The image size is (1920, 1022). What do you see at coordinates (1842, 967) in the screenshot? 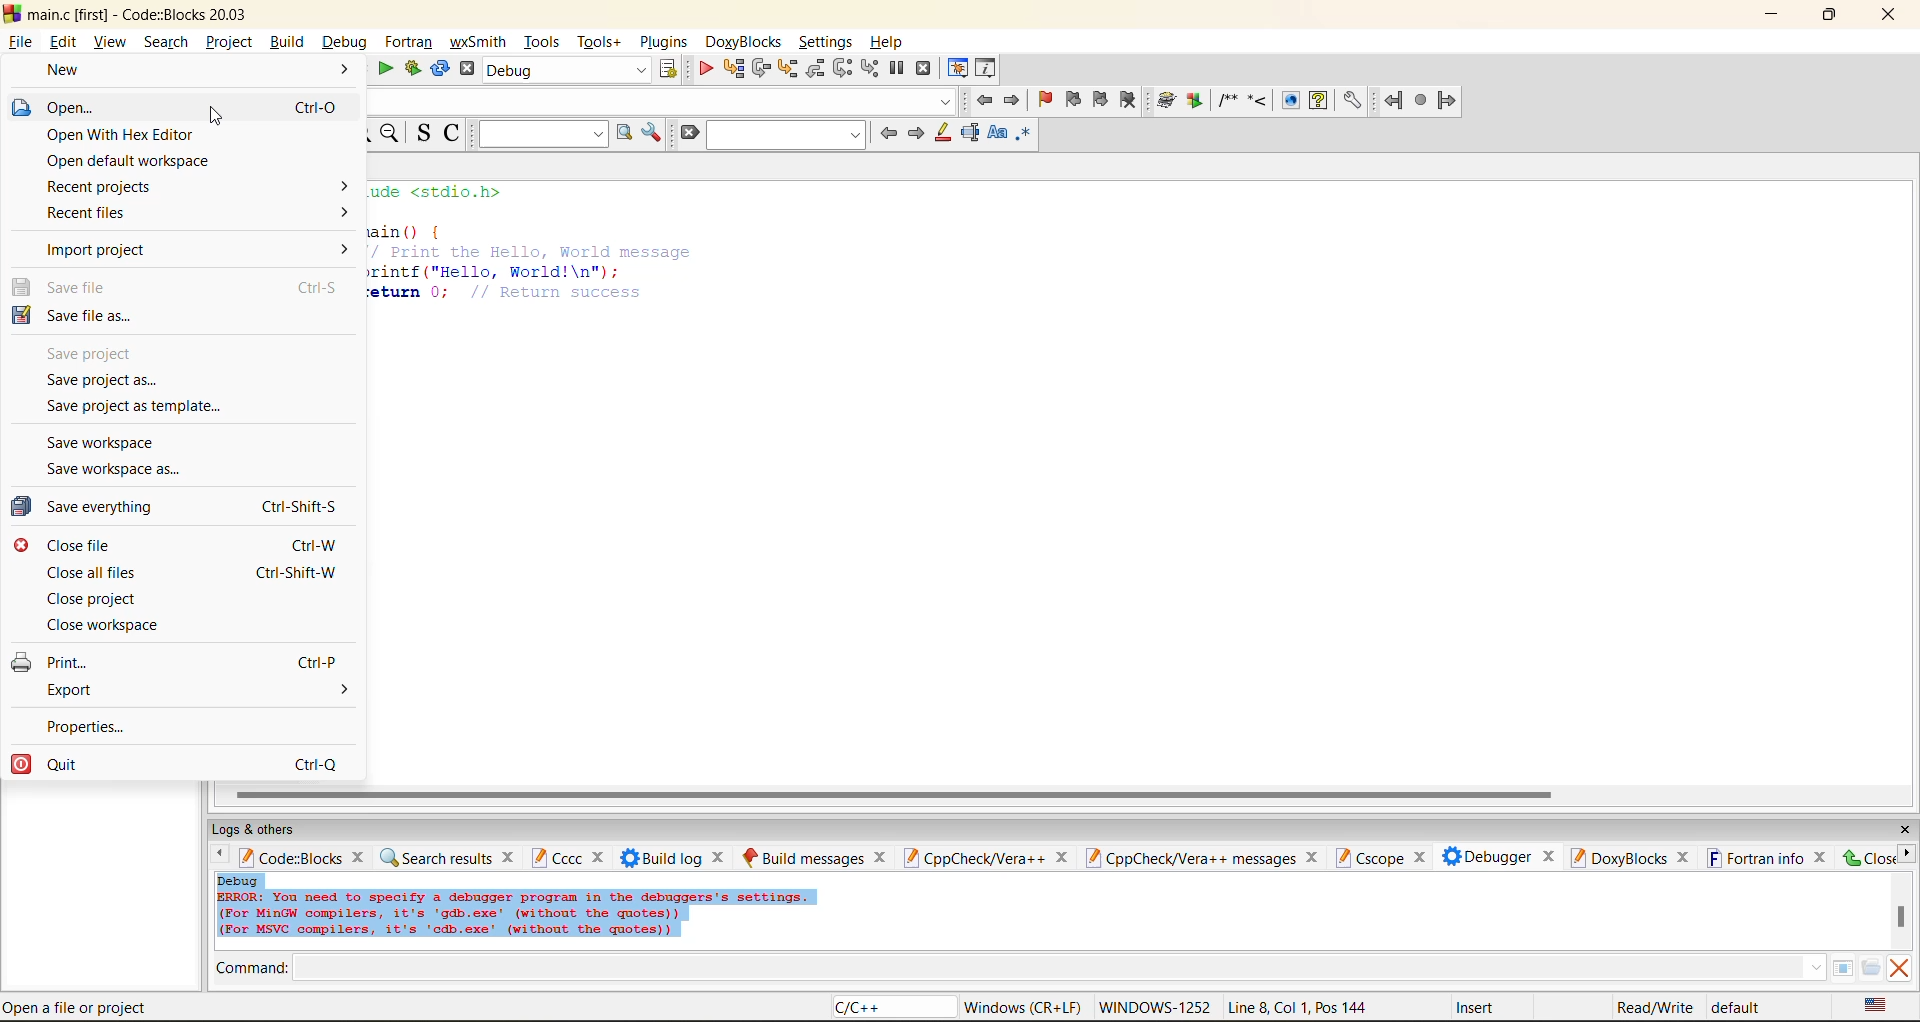
I see `tables` at bounding box center [1842, 967].